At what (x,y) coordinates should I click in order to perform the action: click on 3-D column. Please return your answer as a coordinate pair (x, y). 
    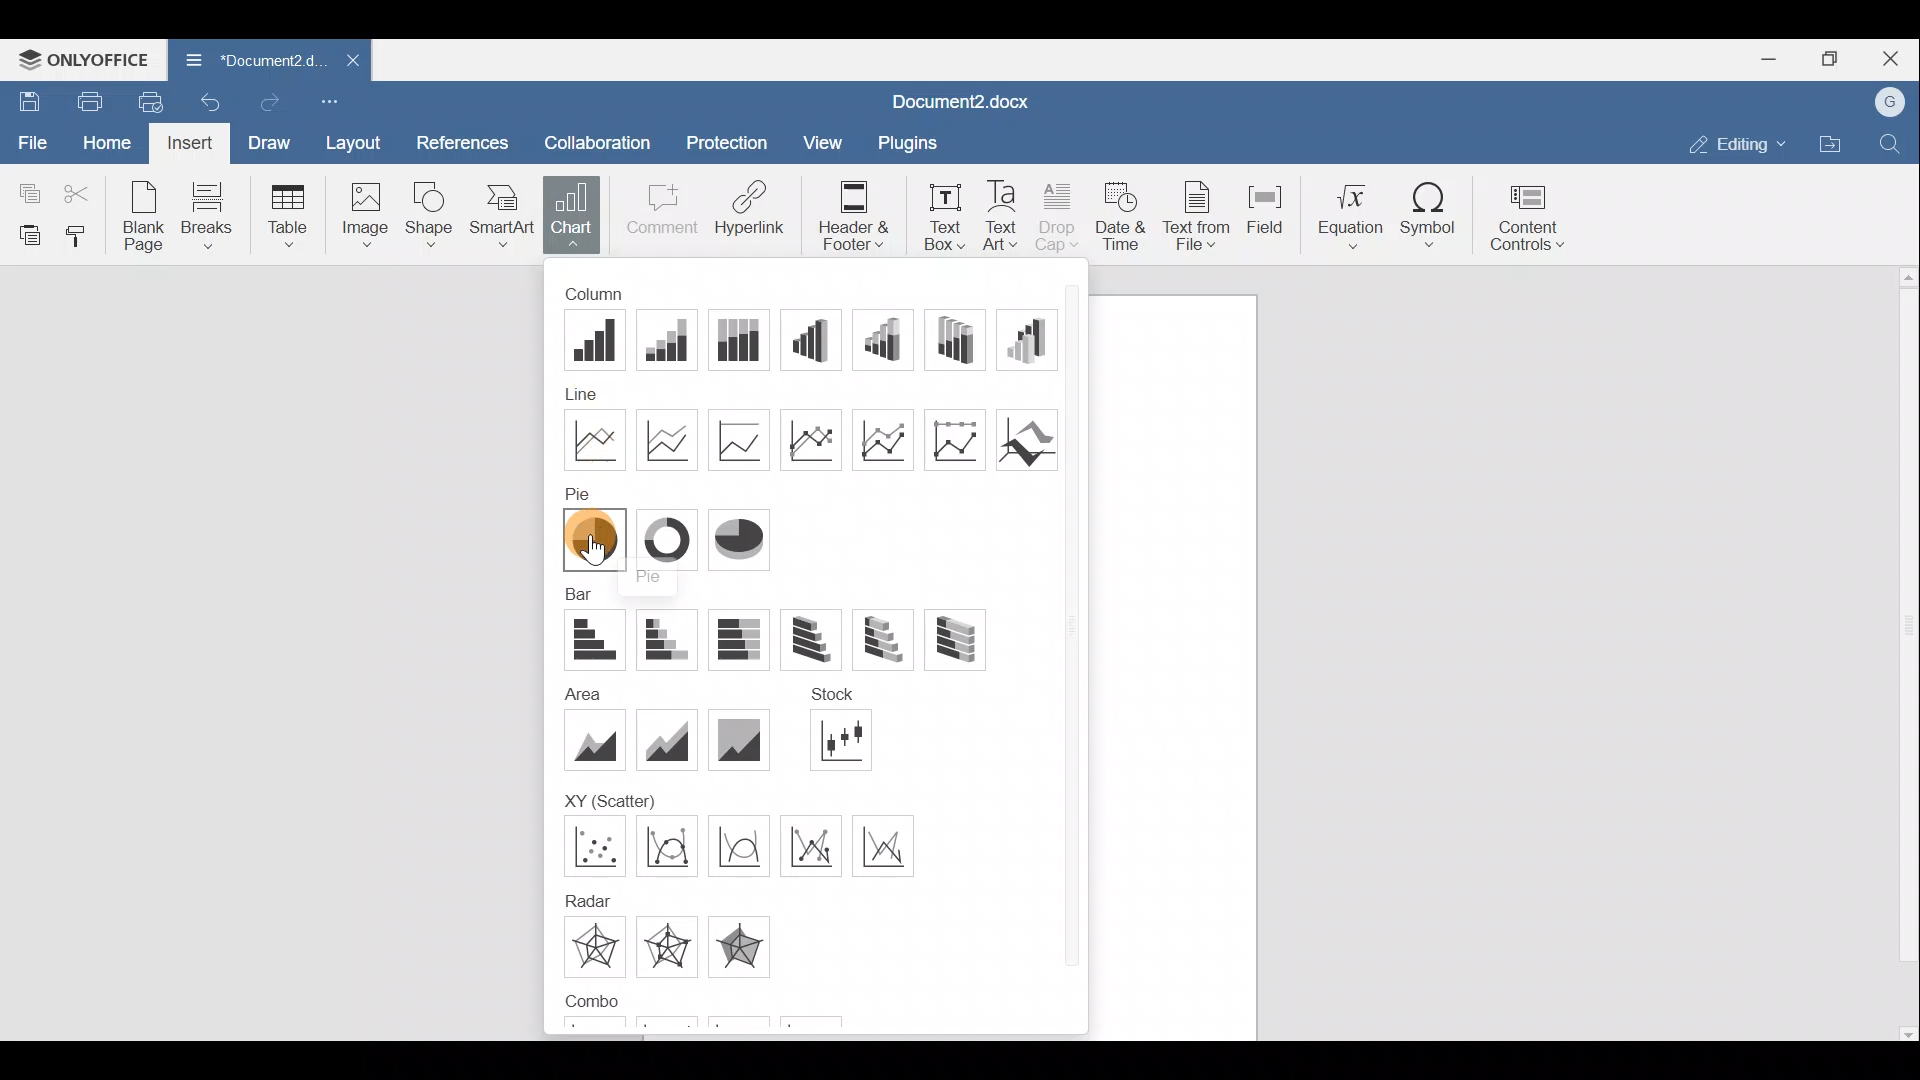
    Looking at the image, I should click on (1024, 337).